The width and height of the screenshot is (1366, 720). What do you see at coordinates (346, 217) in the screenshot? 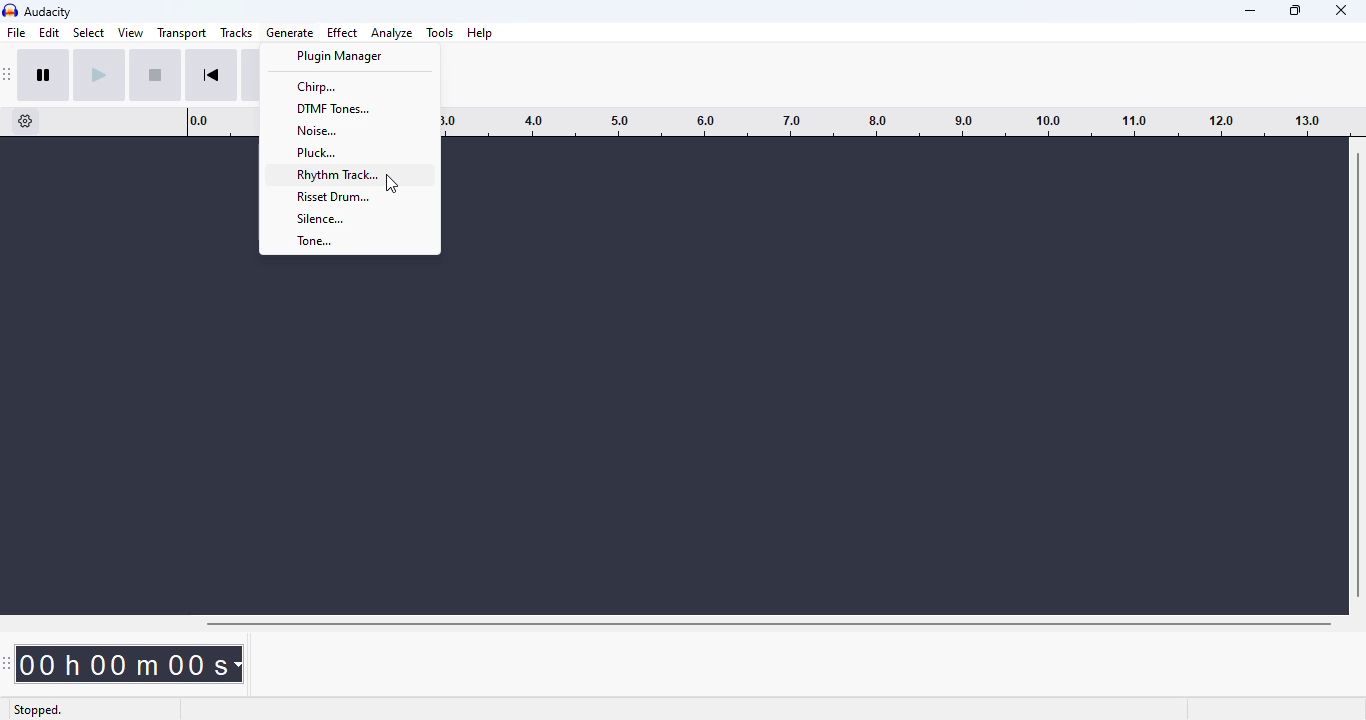
I see `silence` at bounding box center [346, 217].